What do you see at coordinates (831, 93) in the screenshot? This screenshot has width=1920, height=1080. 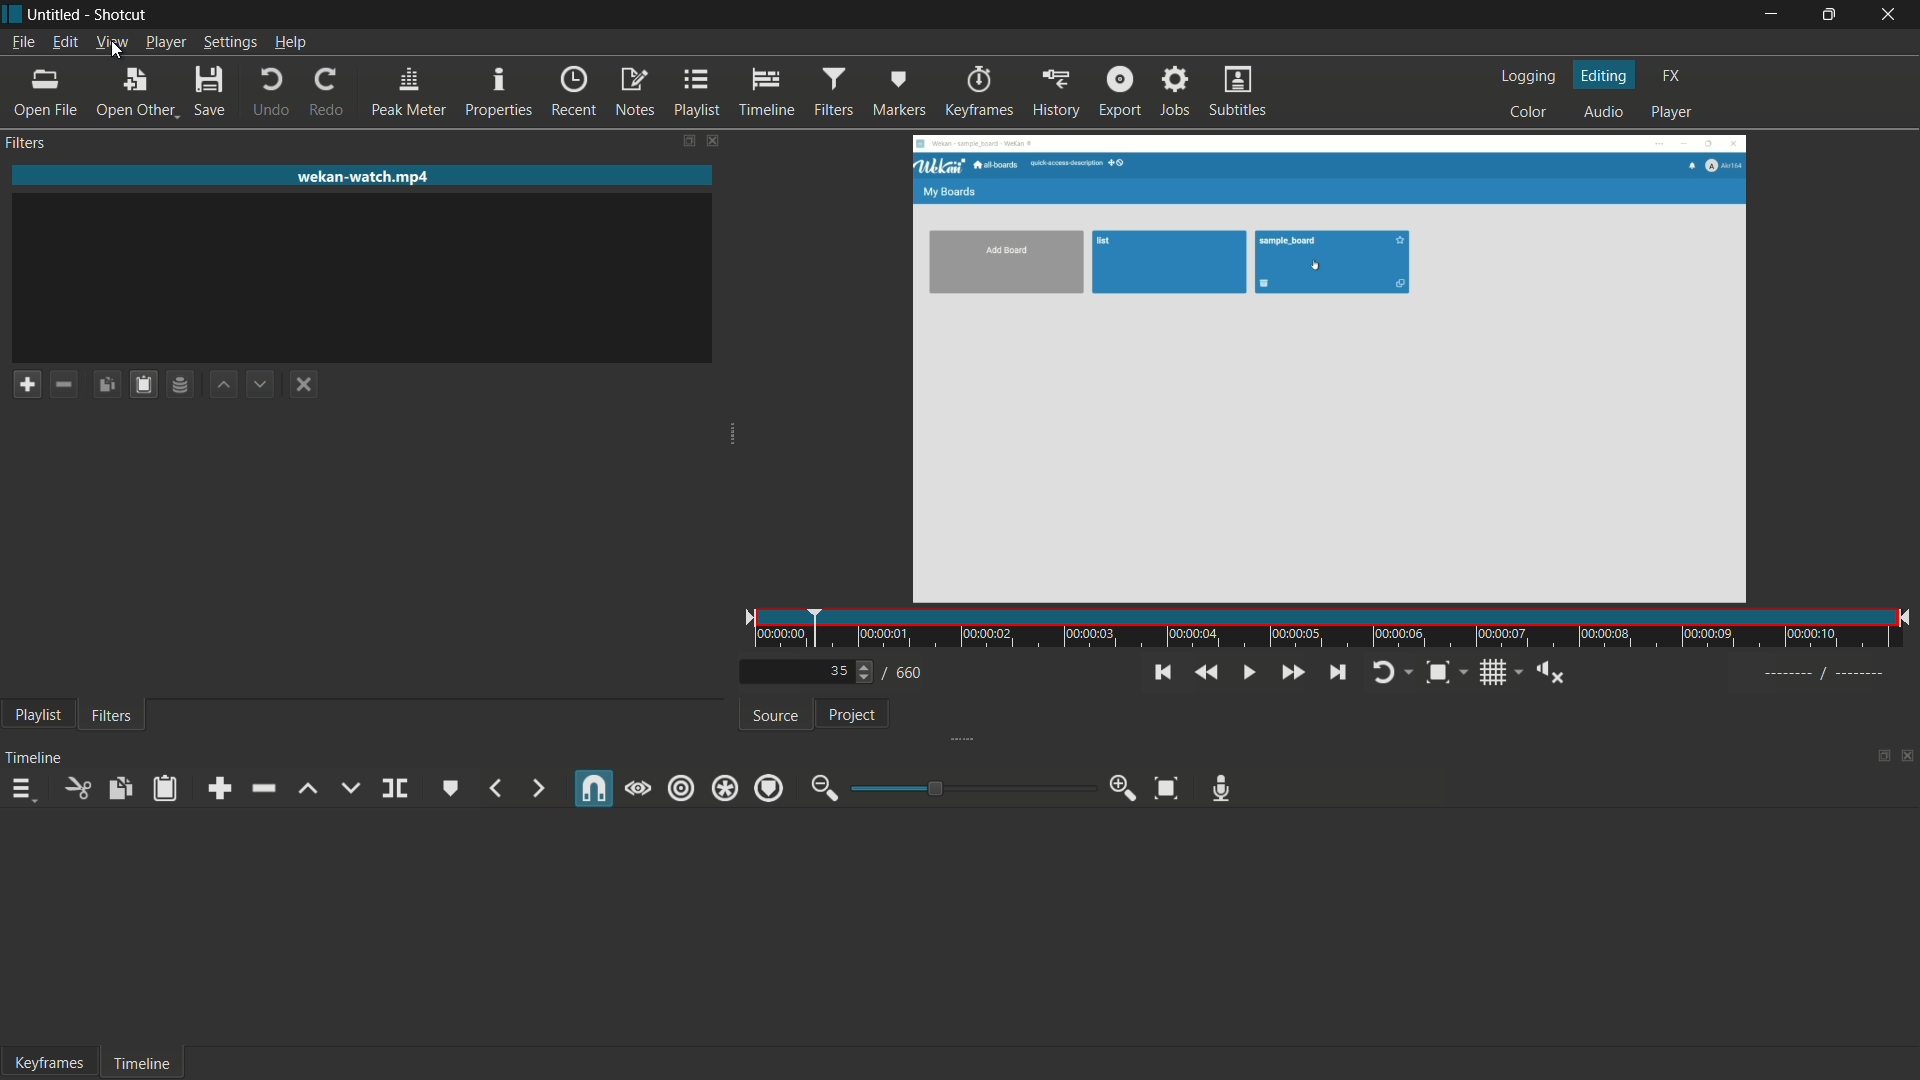 I see `filters` at bounding box center [831, 93].